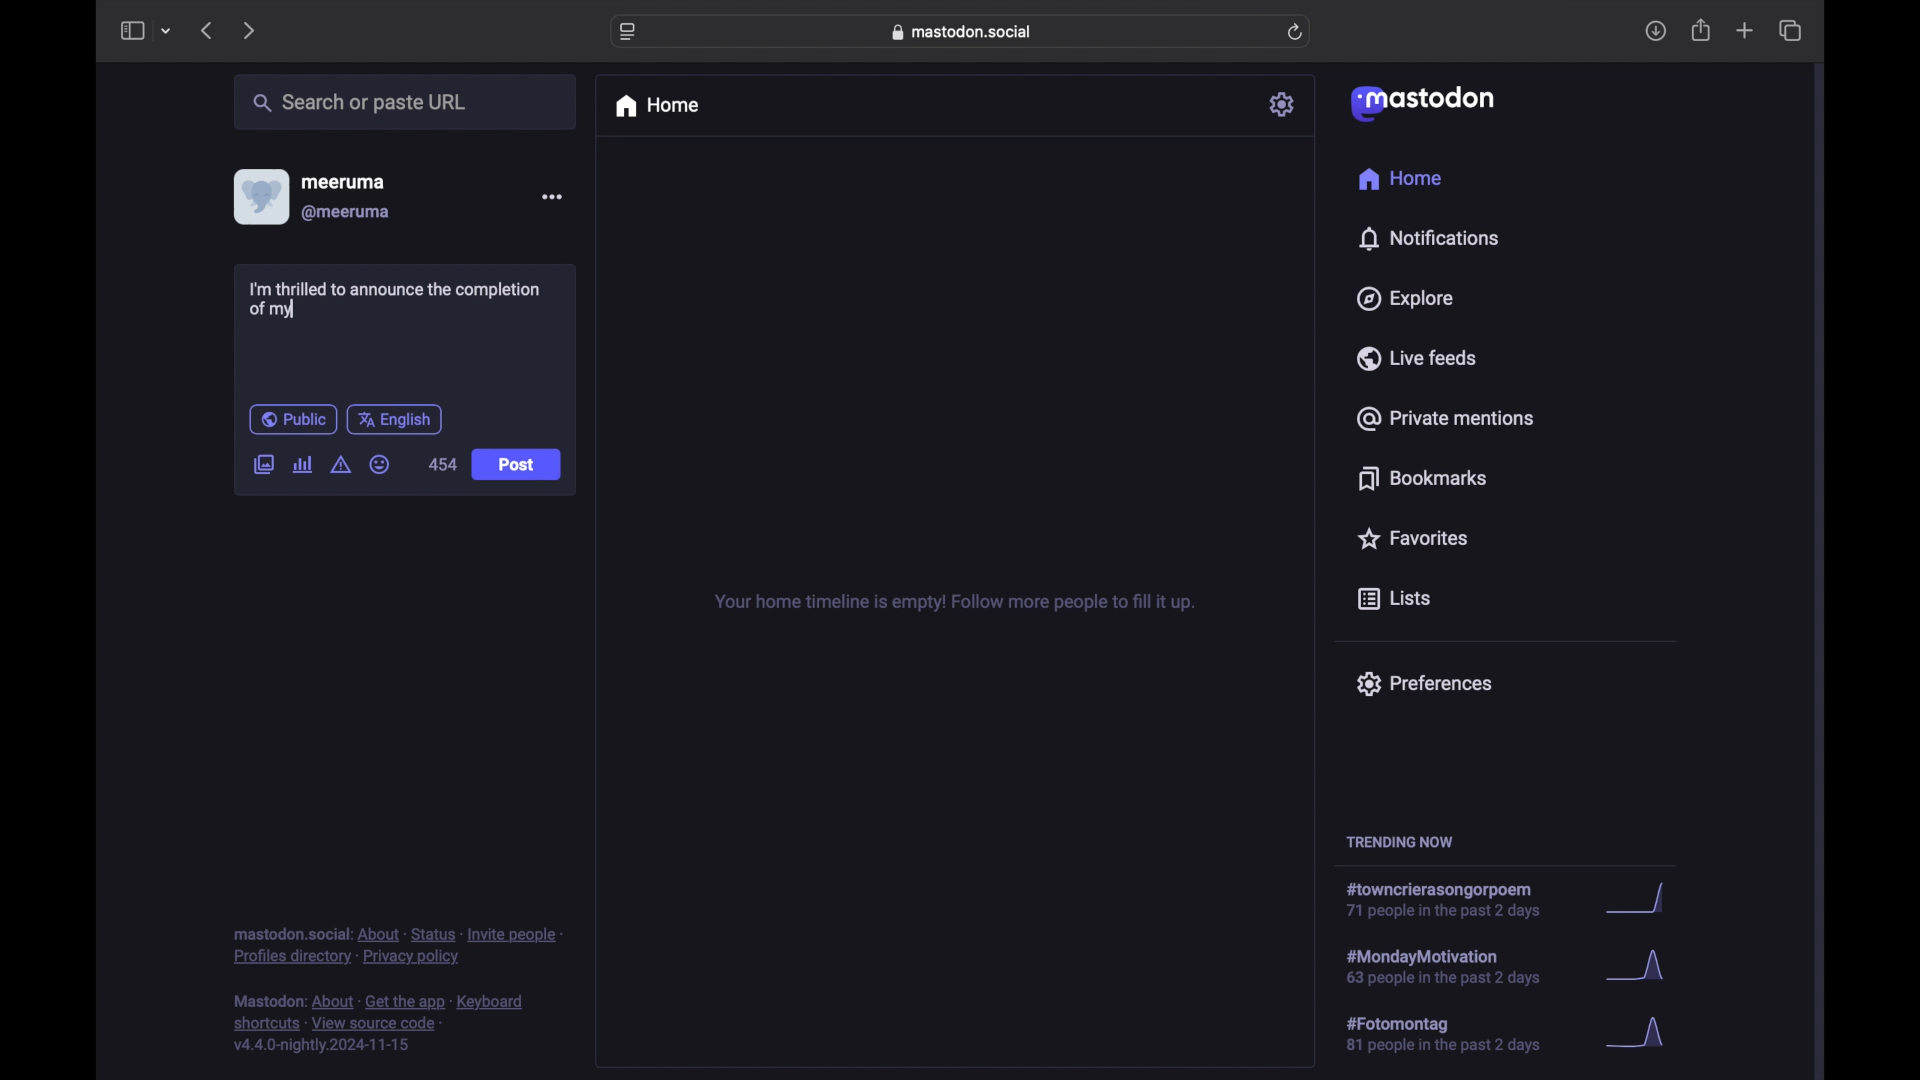 This screenshot has width=1920, height=1080. I want to click on I'm thrilled to announce the completion of my, so click(400, 300).